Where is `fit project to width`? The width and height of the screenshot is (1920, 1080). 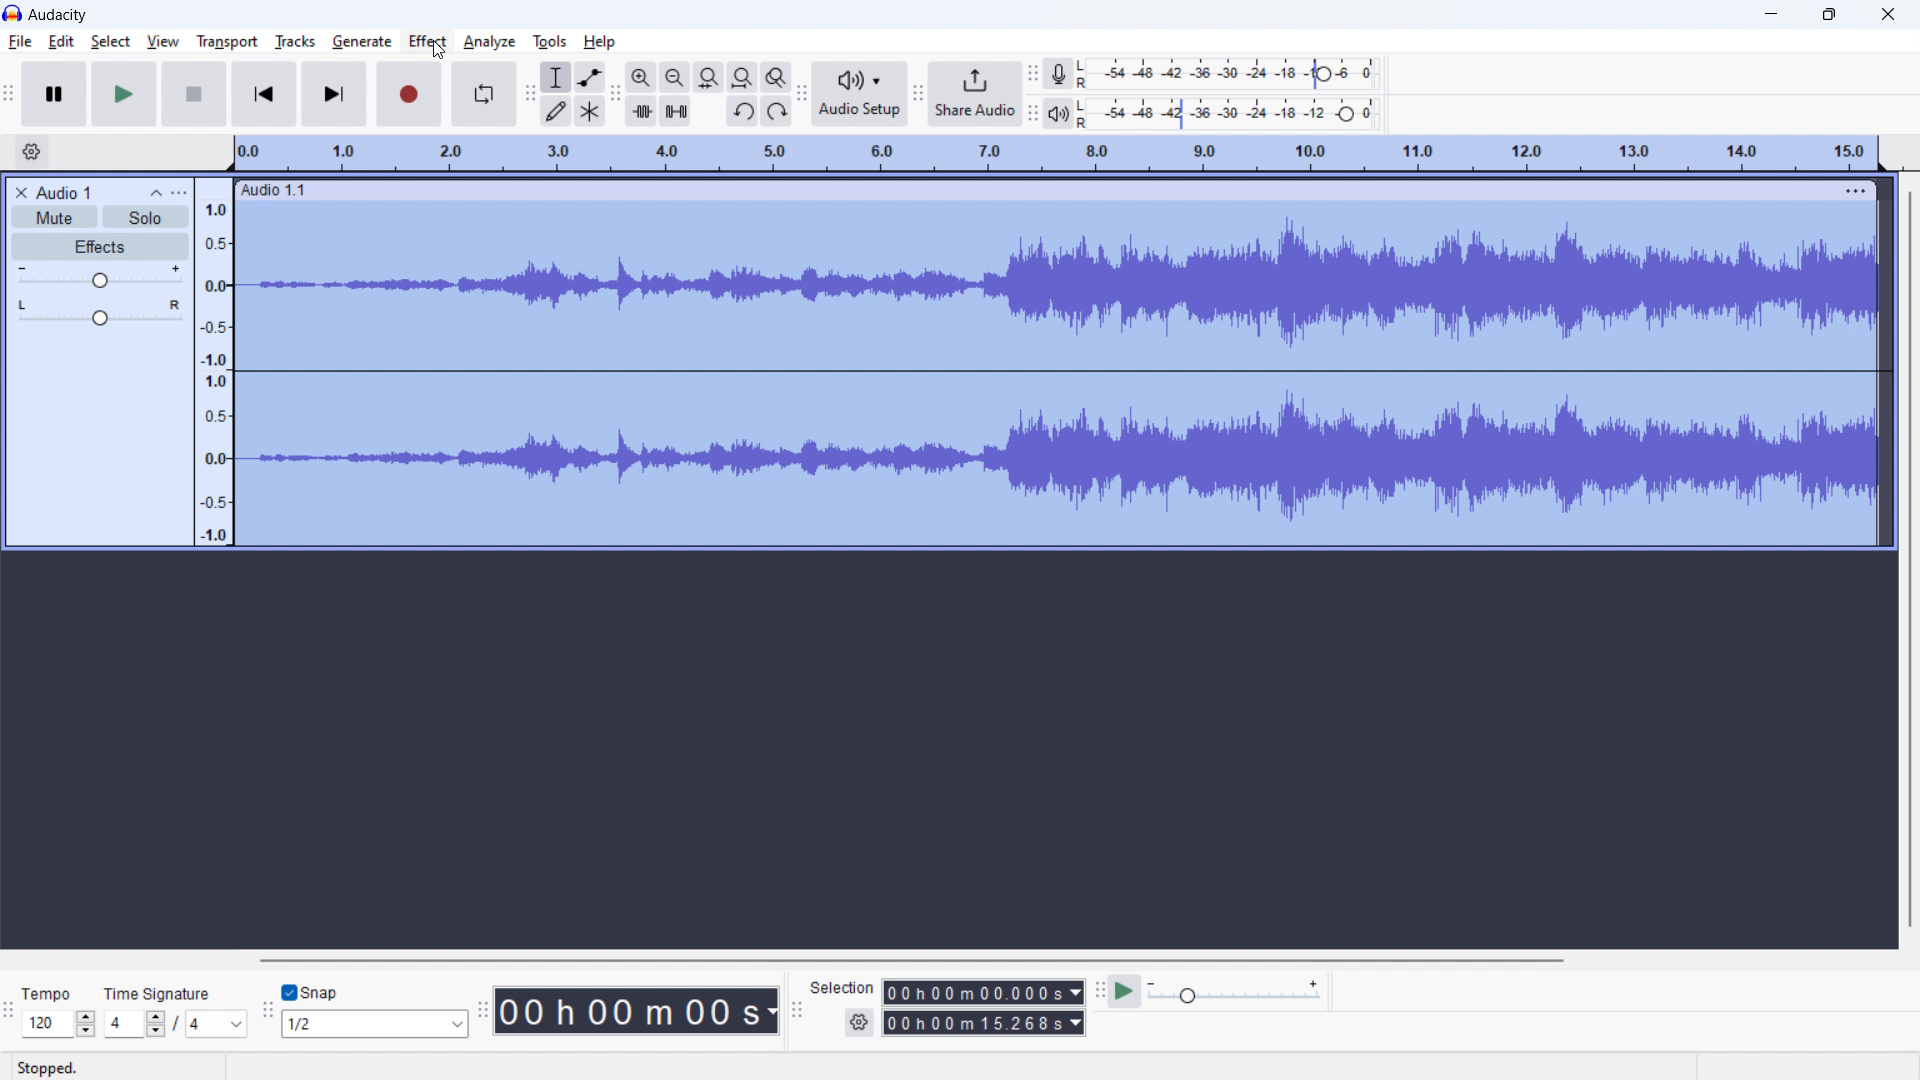 fit project to width is located at coordinates (742, 77).